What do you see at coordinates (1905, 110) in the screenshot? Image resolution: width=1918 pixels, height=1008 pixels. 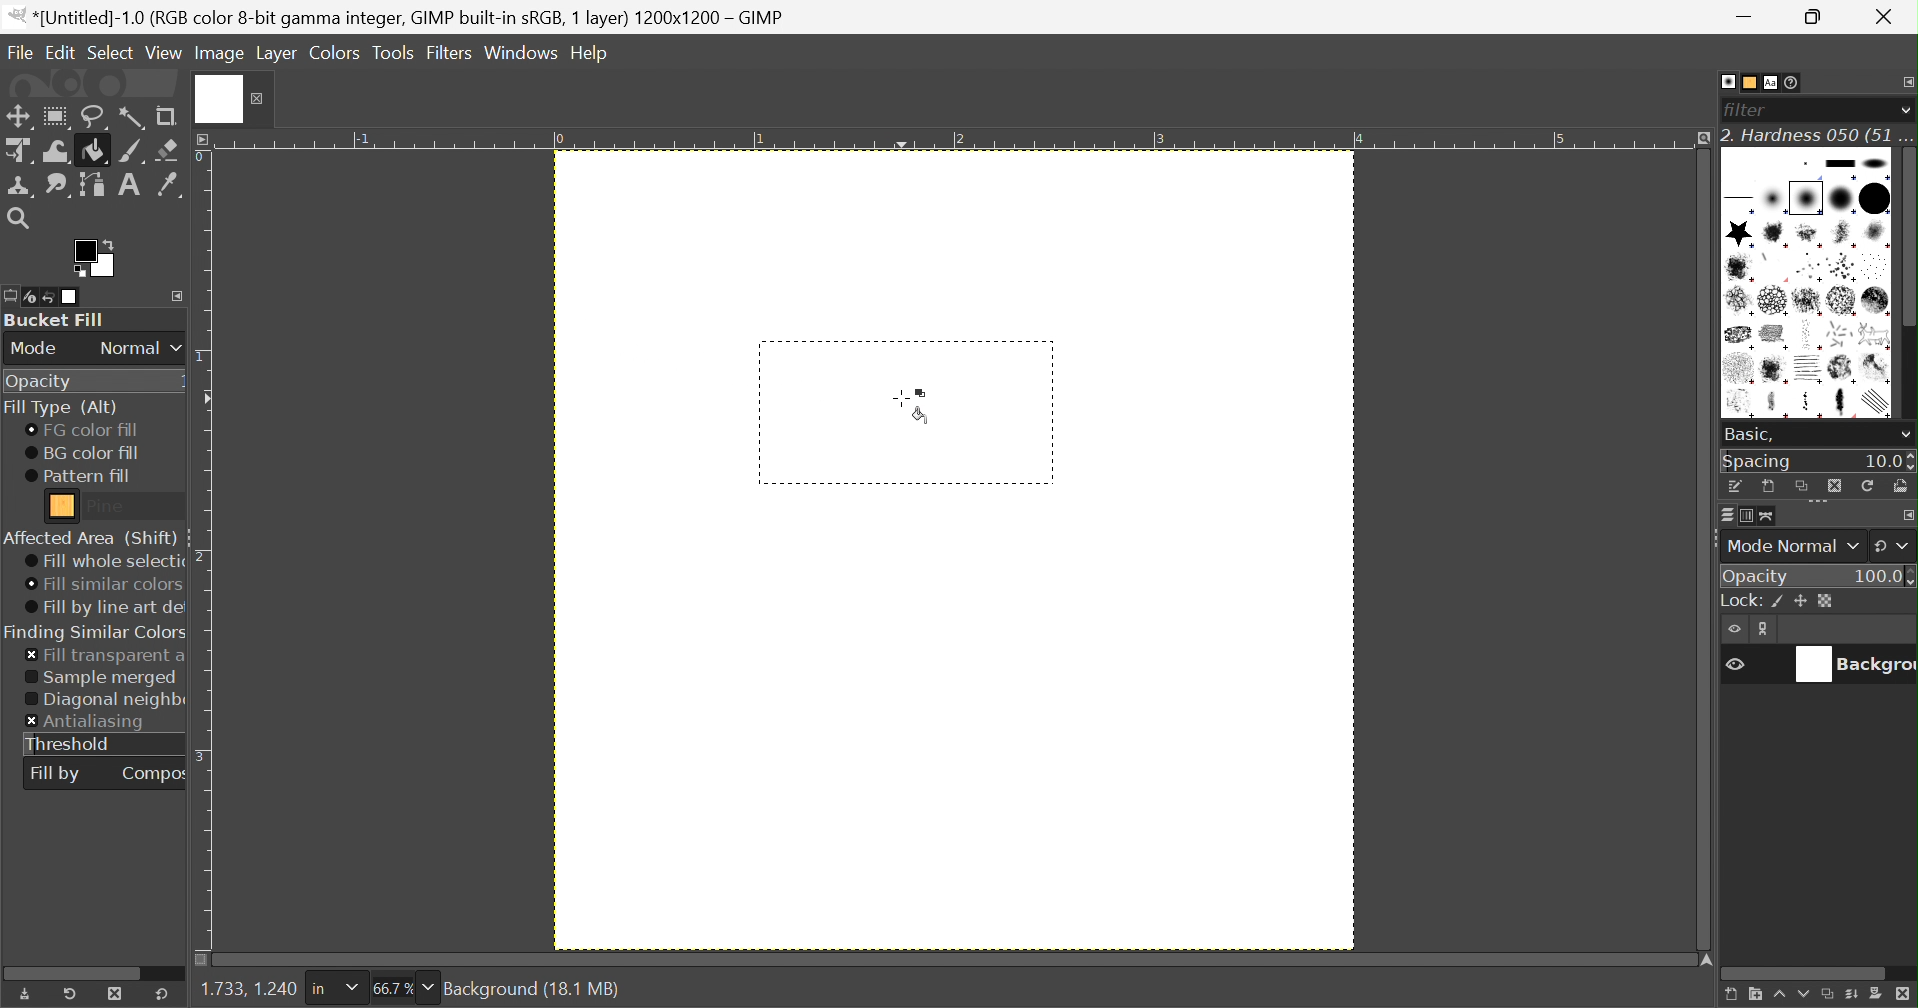 I see `Drop down` at bounding box center [1905, 110].